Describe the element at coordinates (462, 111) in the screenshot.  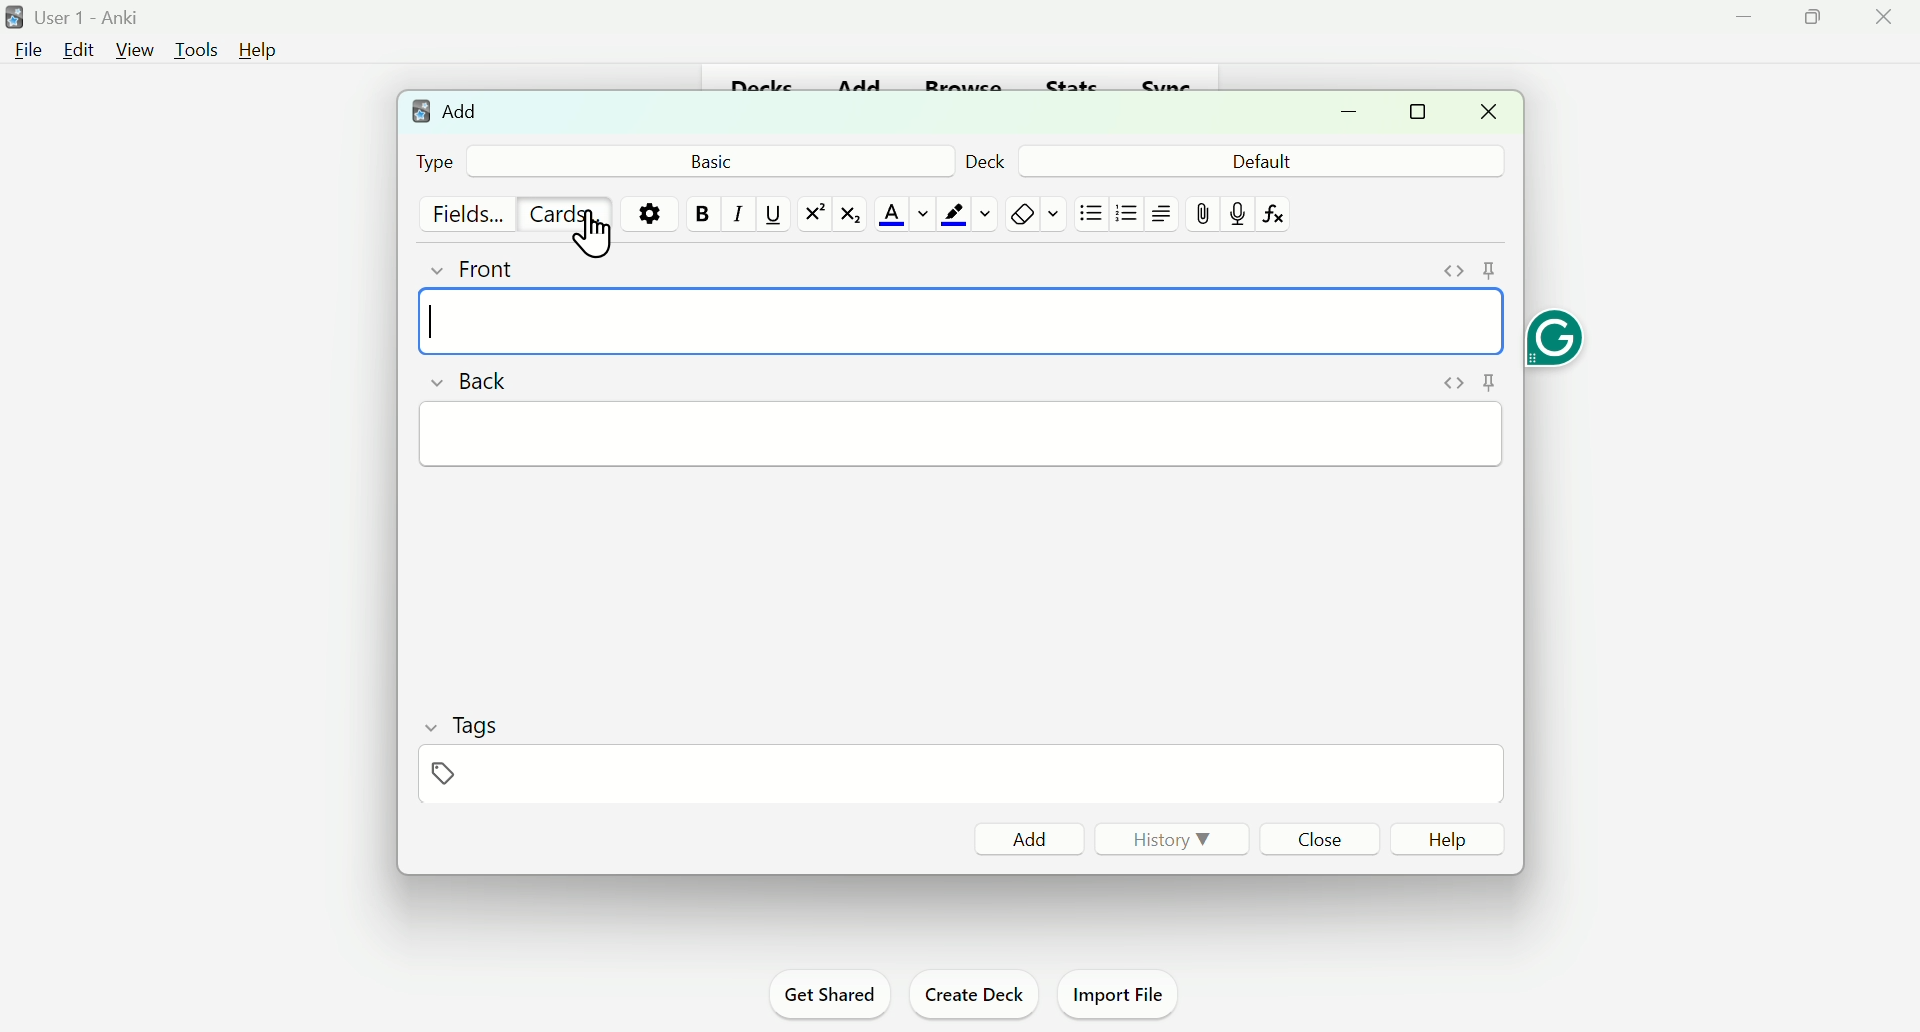
I see `Add` at that location.